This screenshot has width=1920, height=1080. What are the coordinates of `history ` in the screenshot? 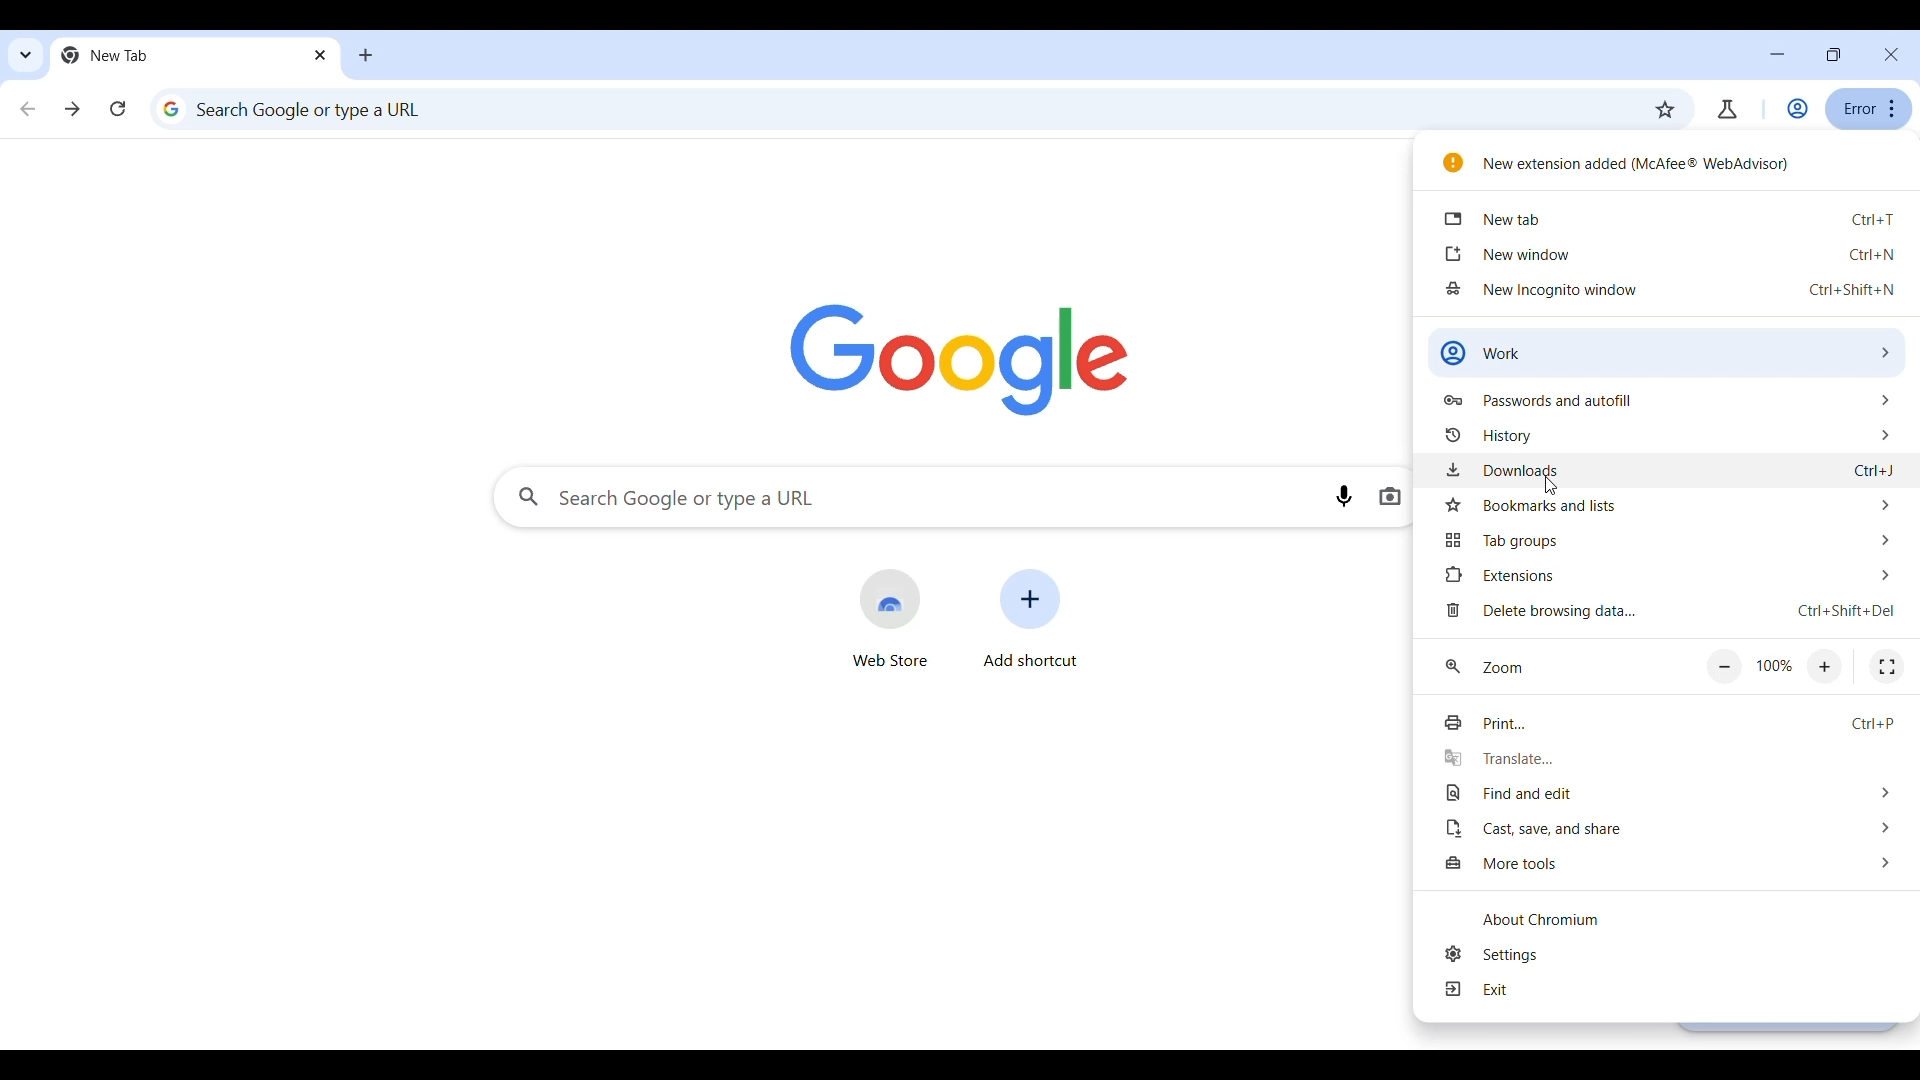 It's located at (1668, 435).